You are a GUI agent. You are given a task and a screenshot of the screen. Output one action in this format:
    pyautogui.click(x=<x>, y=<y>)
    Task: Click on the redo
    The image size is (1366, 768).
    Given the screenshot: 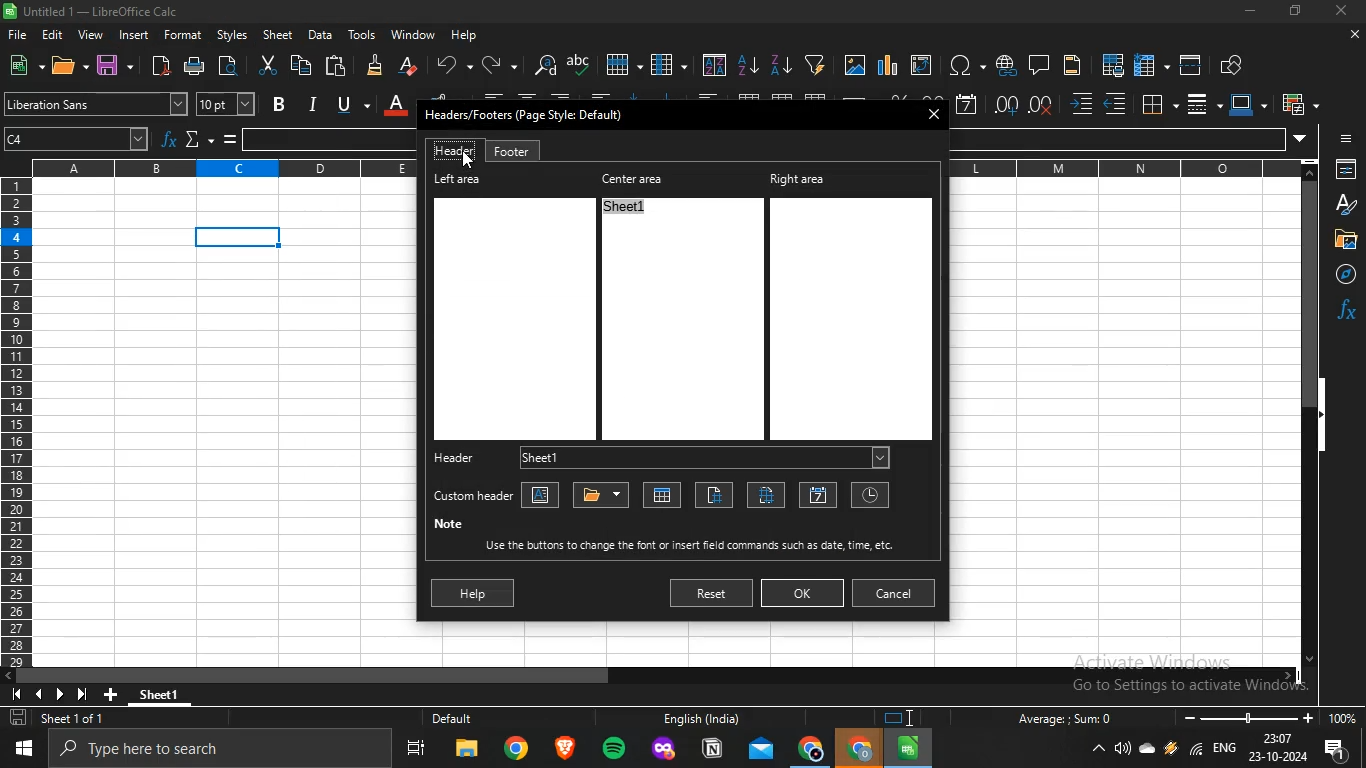 What is the action you would take?
    pyautogui.click(x=492, y=64)
    